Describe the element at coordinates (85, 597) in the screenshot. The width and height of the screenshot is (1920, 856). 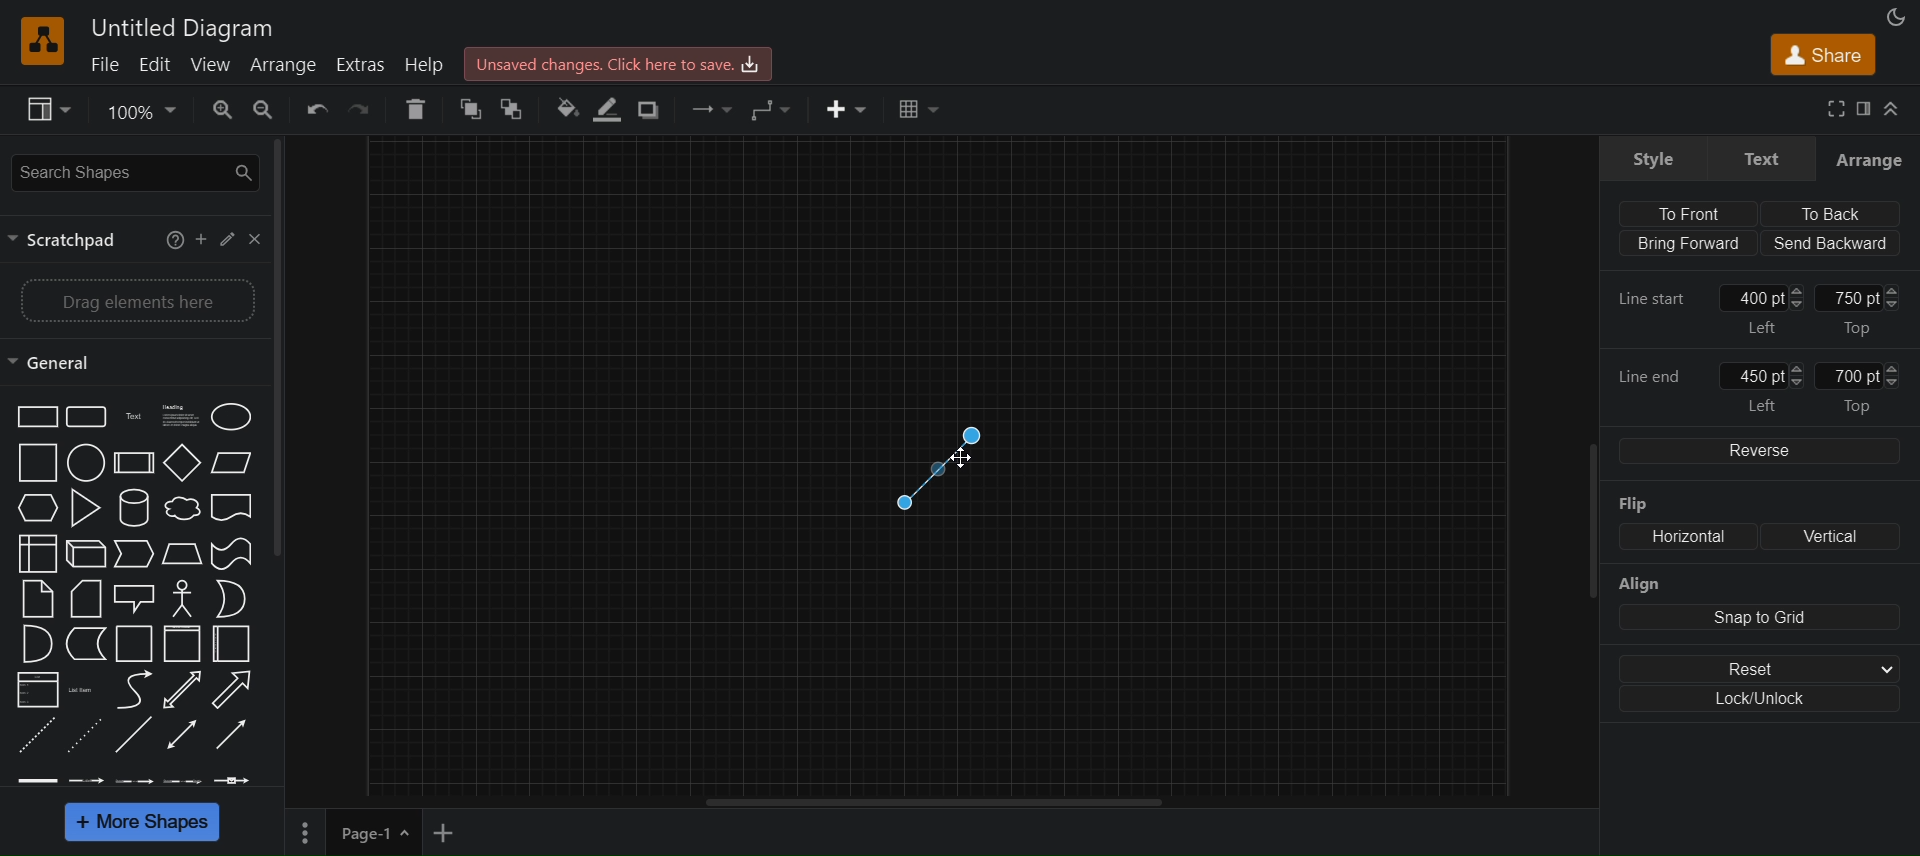
I see `Card` at that location.